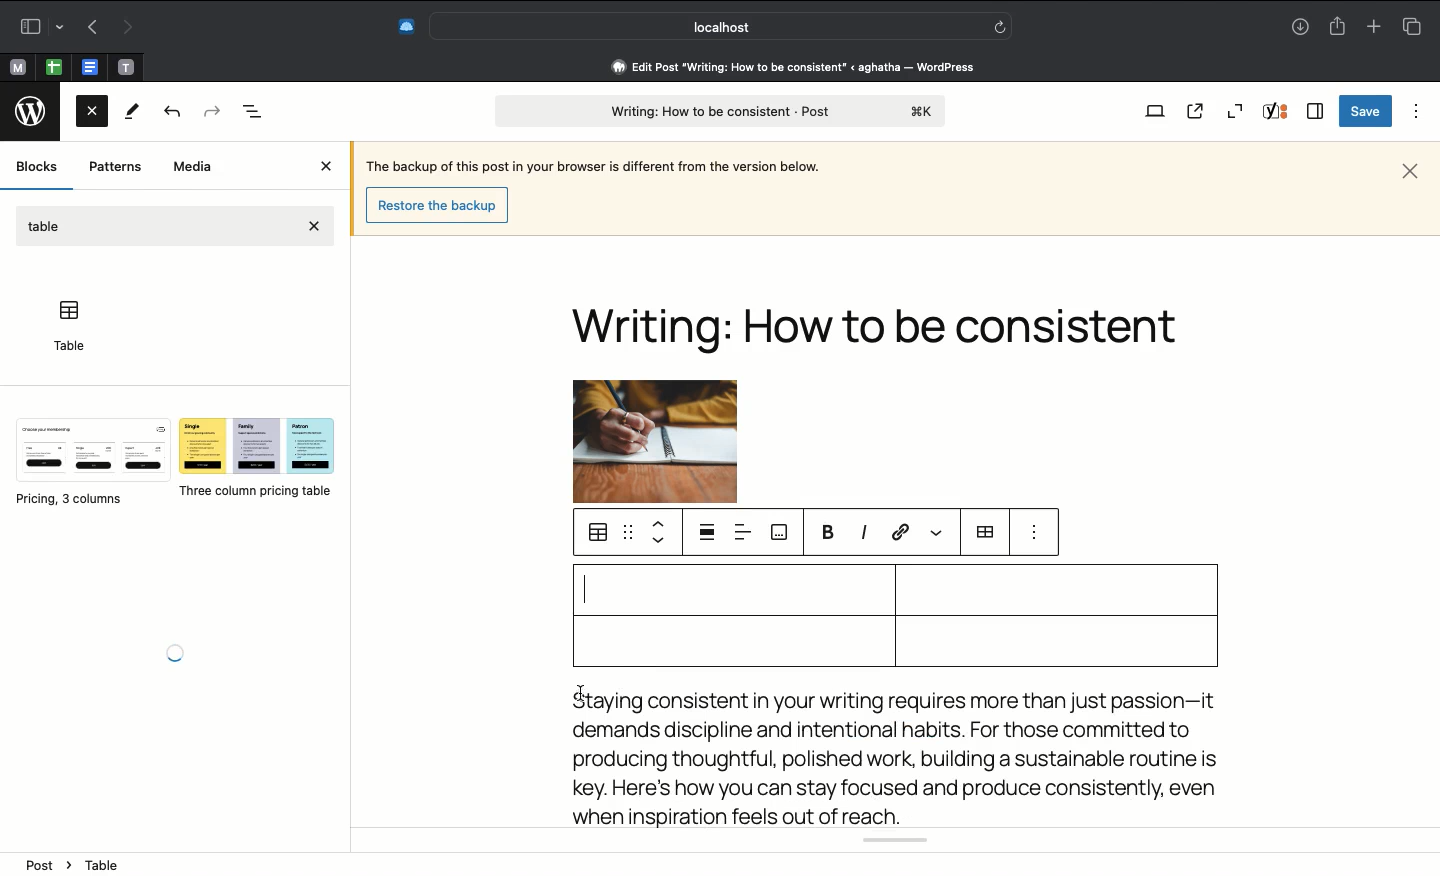 The image size is (1440, 876). Describe the element at coordinates (1365, 111) in the screenshot. I see `Save` at that location.